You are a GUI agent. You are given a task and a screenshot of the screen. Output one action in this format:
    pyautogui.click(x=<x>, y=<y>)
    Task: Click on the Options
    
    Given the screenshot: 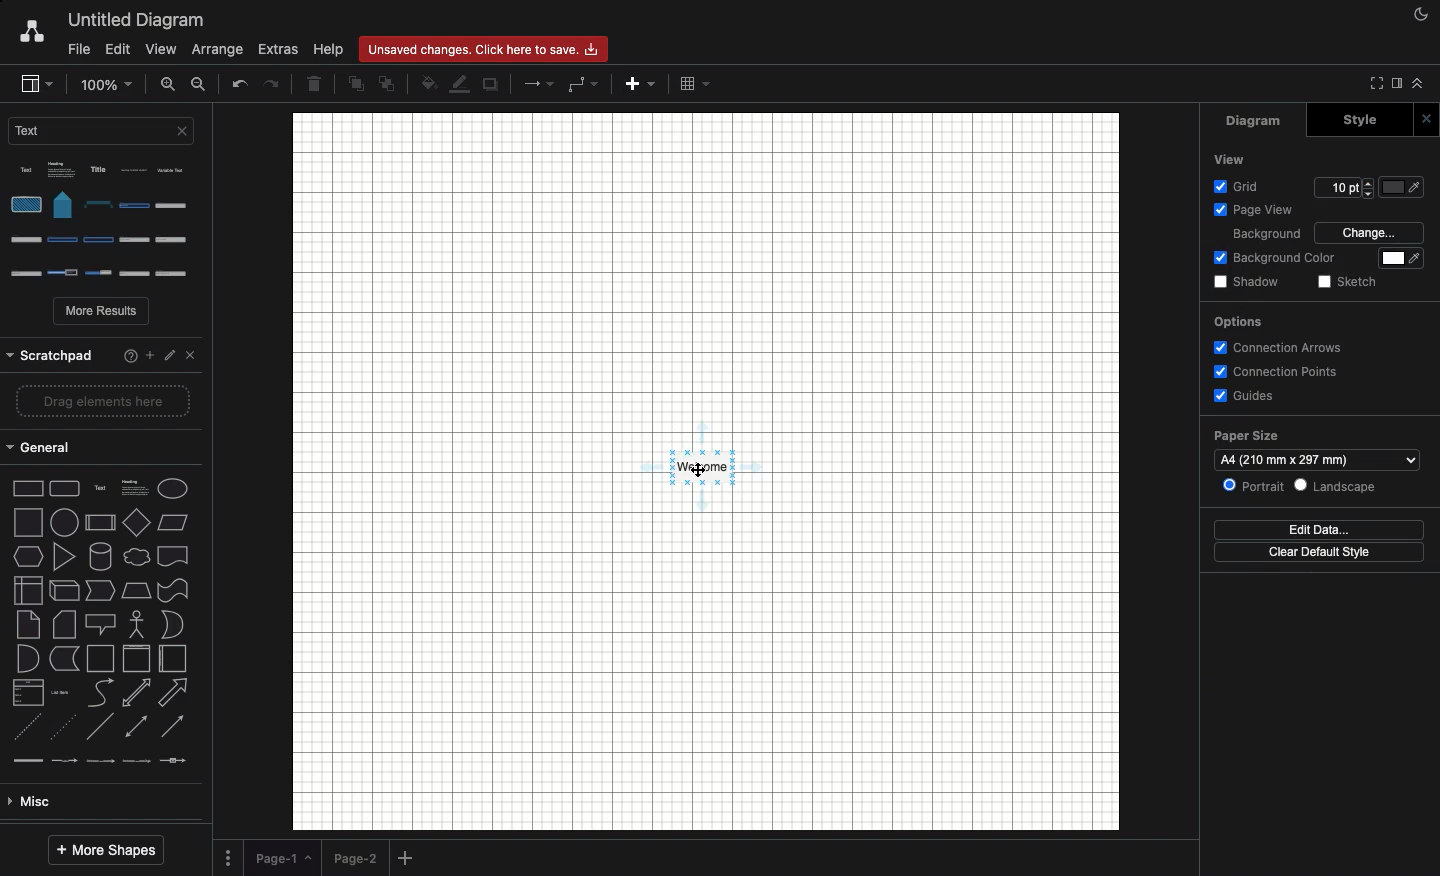 What is the action you would take?
    pyautogui.click(x=107, y=222)
    